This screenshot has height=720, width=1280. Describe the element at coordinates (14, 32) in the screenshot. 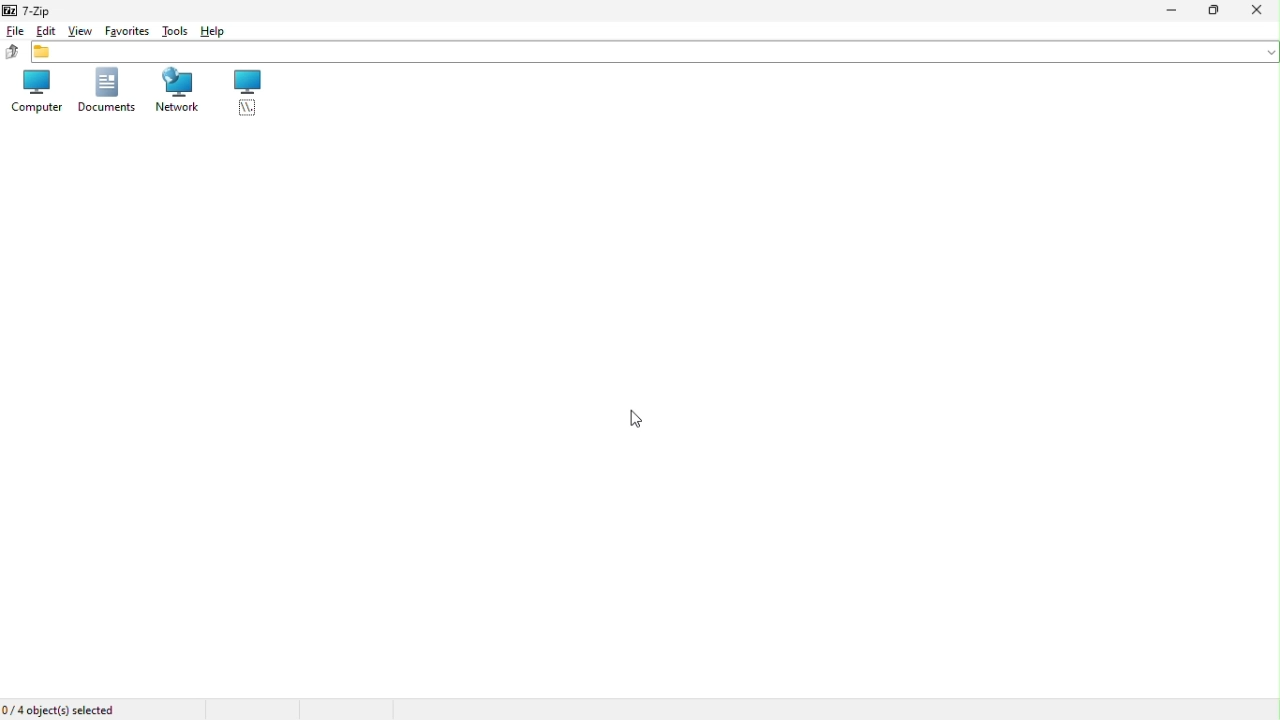

I see `File` at that location.